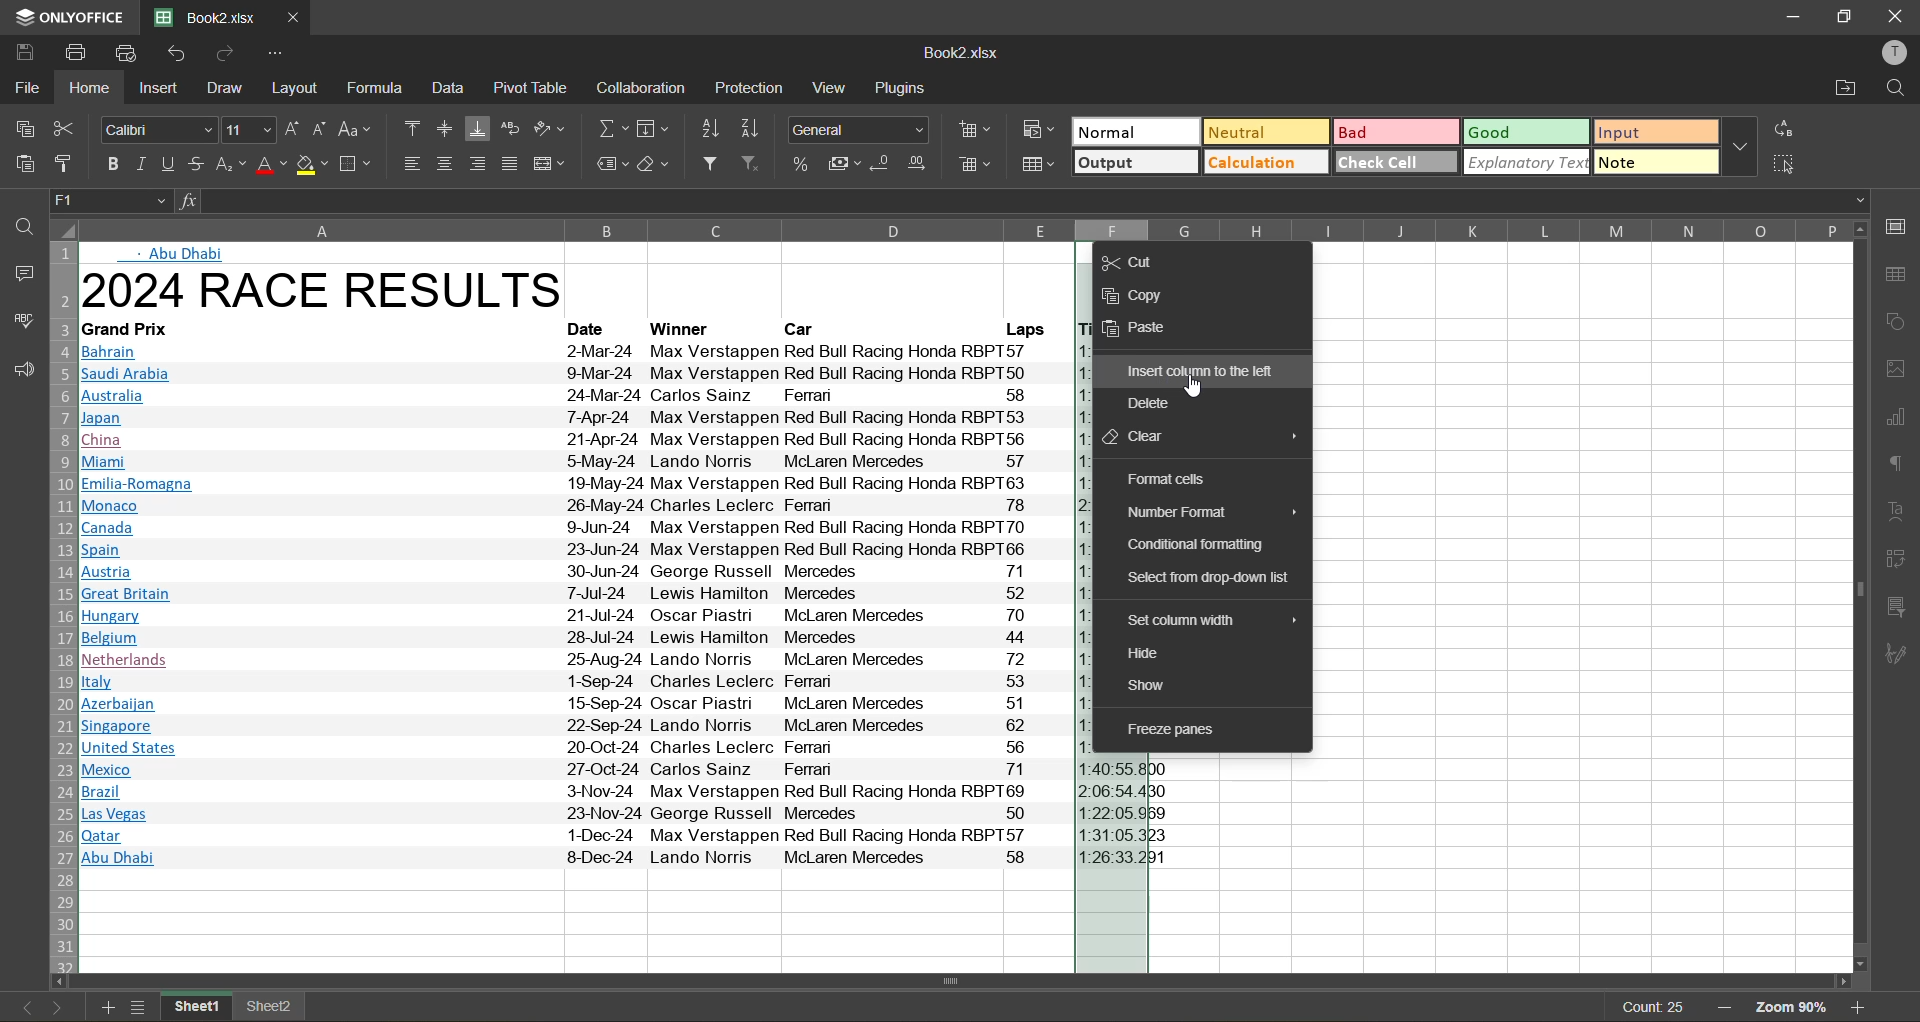 The image size is (1920, 1022). Describe the element at coordinates (446, 161) in the screenshot. I see `align center` at that location.